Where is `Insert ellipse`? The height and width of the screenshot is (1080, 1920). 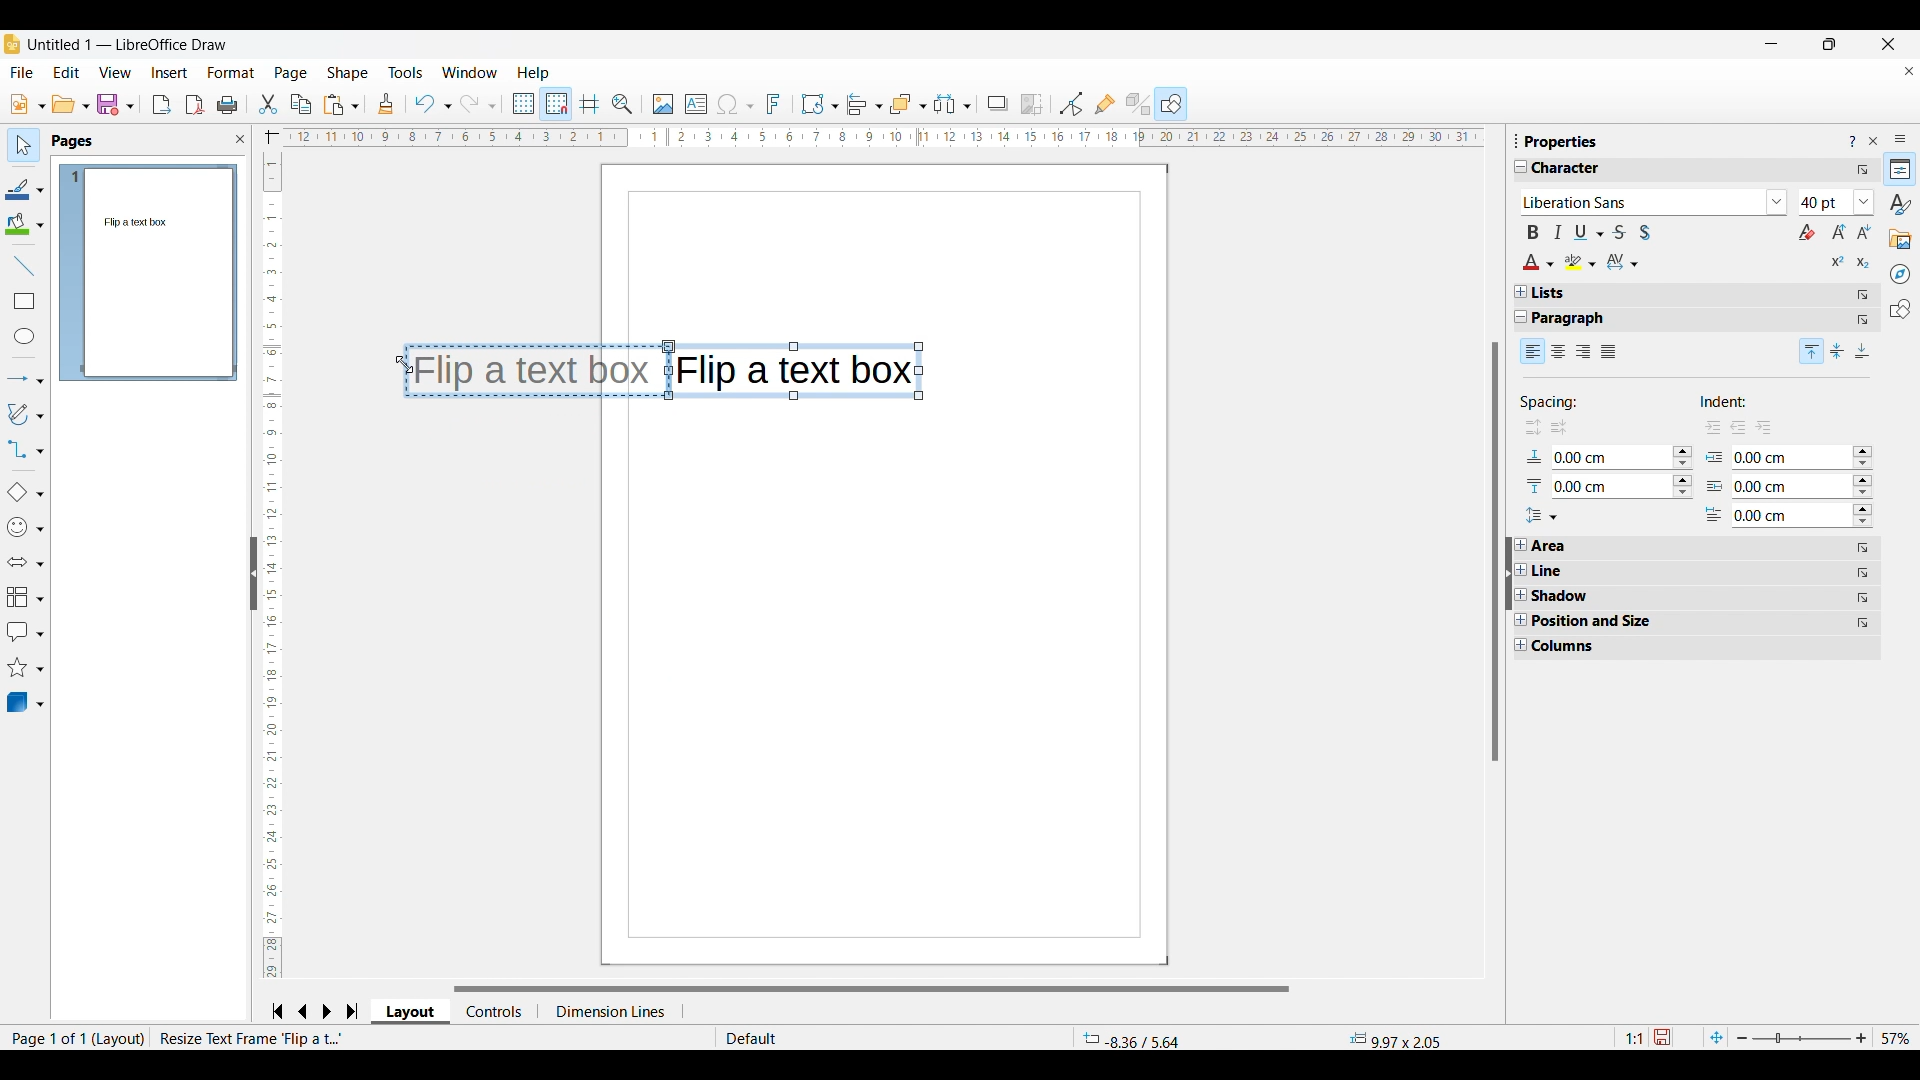
Insert ellipse is located at coordinates (25, 336).